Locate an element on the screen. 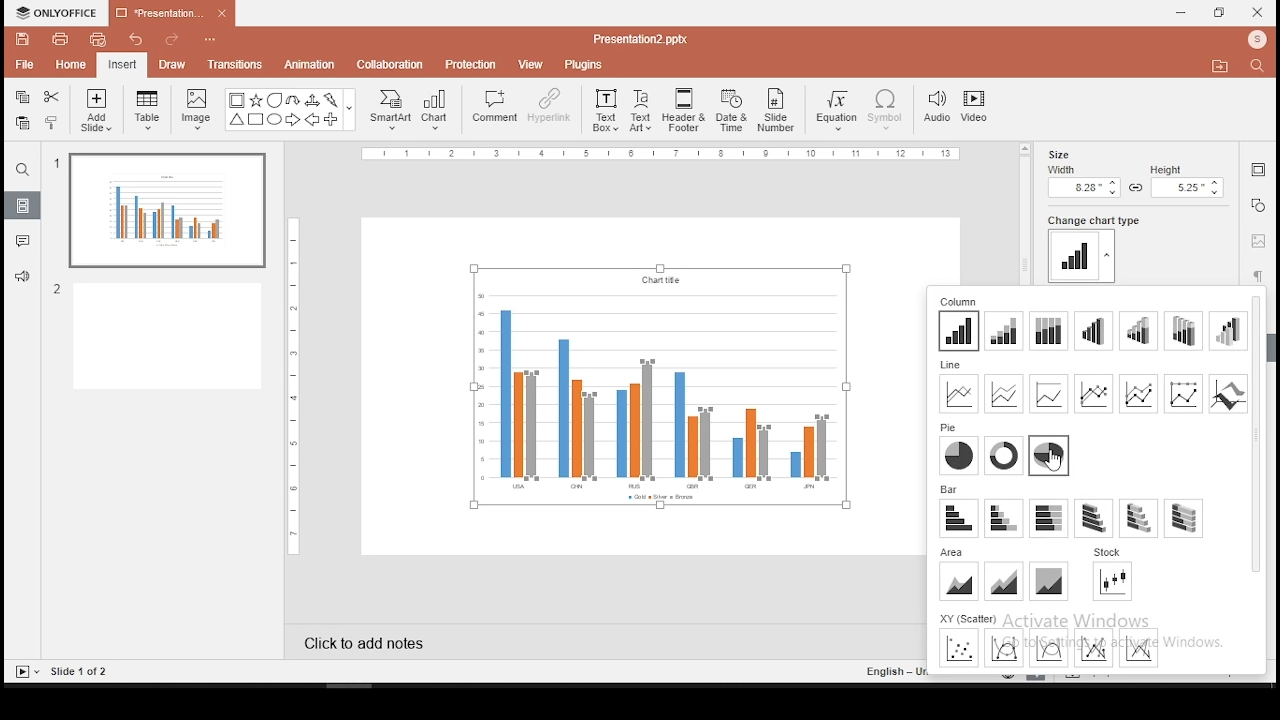  home is located at coordinates (72, 65).